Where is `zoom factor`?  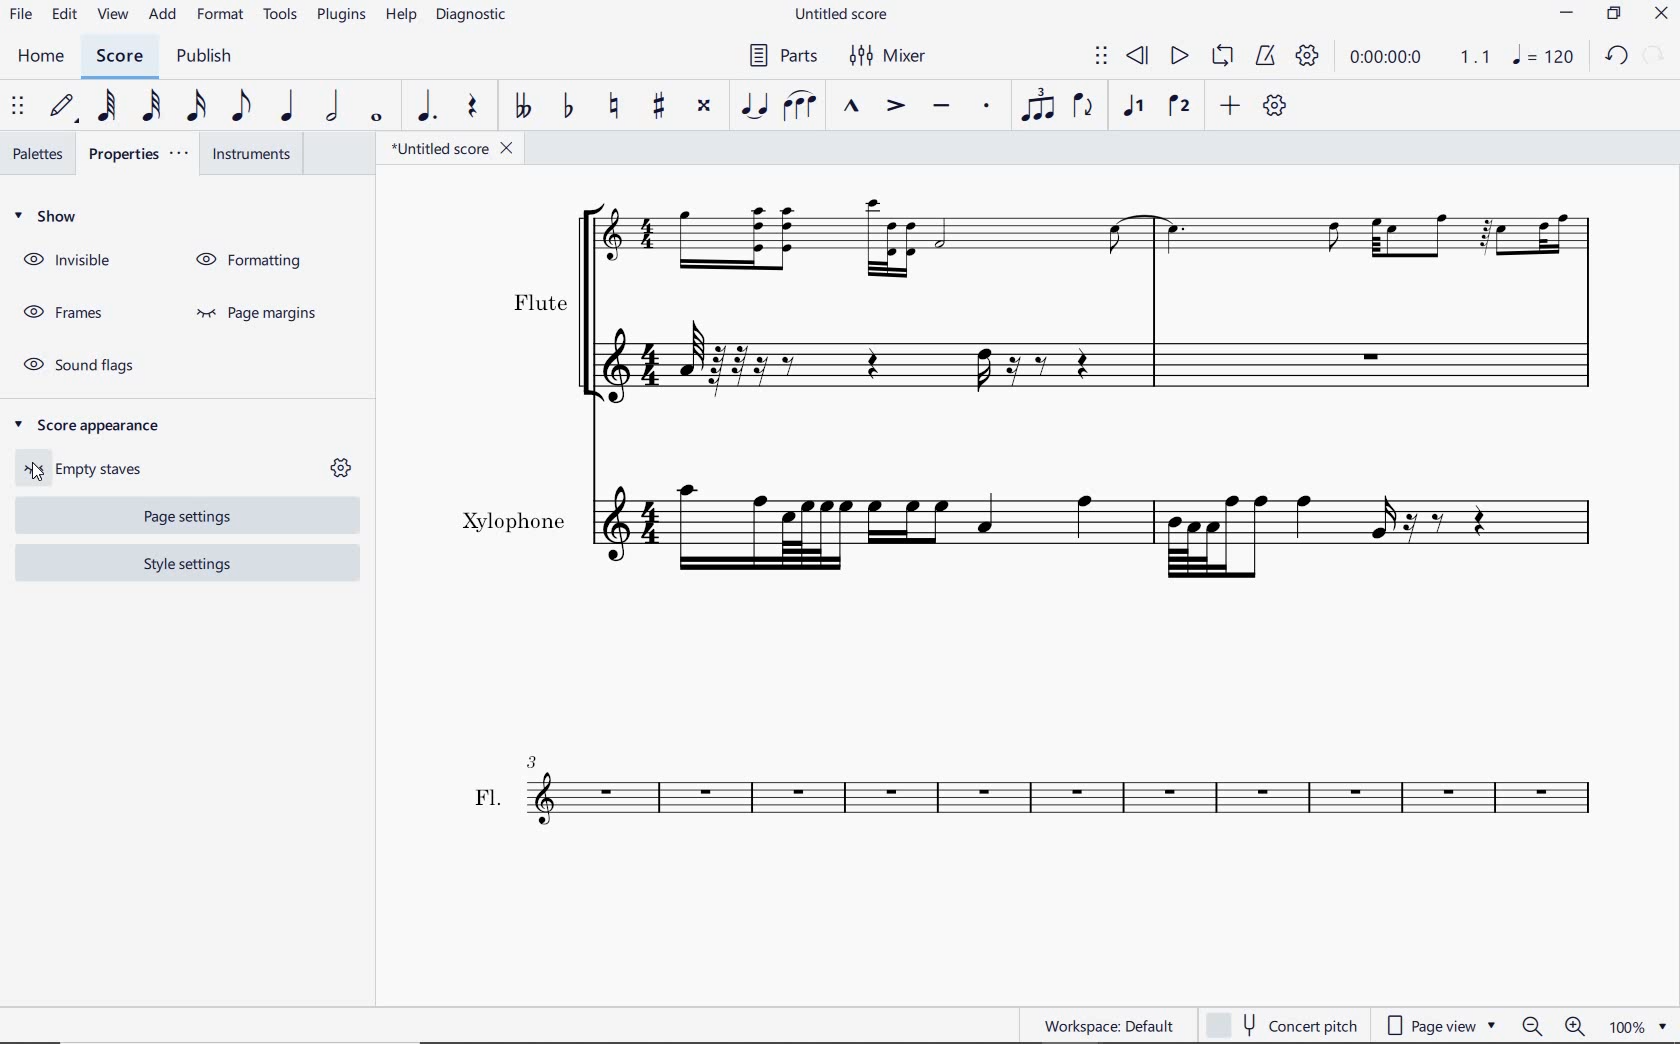 zoom factor is located at coordinates (1639, 1027).